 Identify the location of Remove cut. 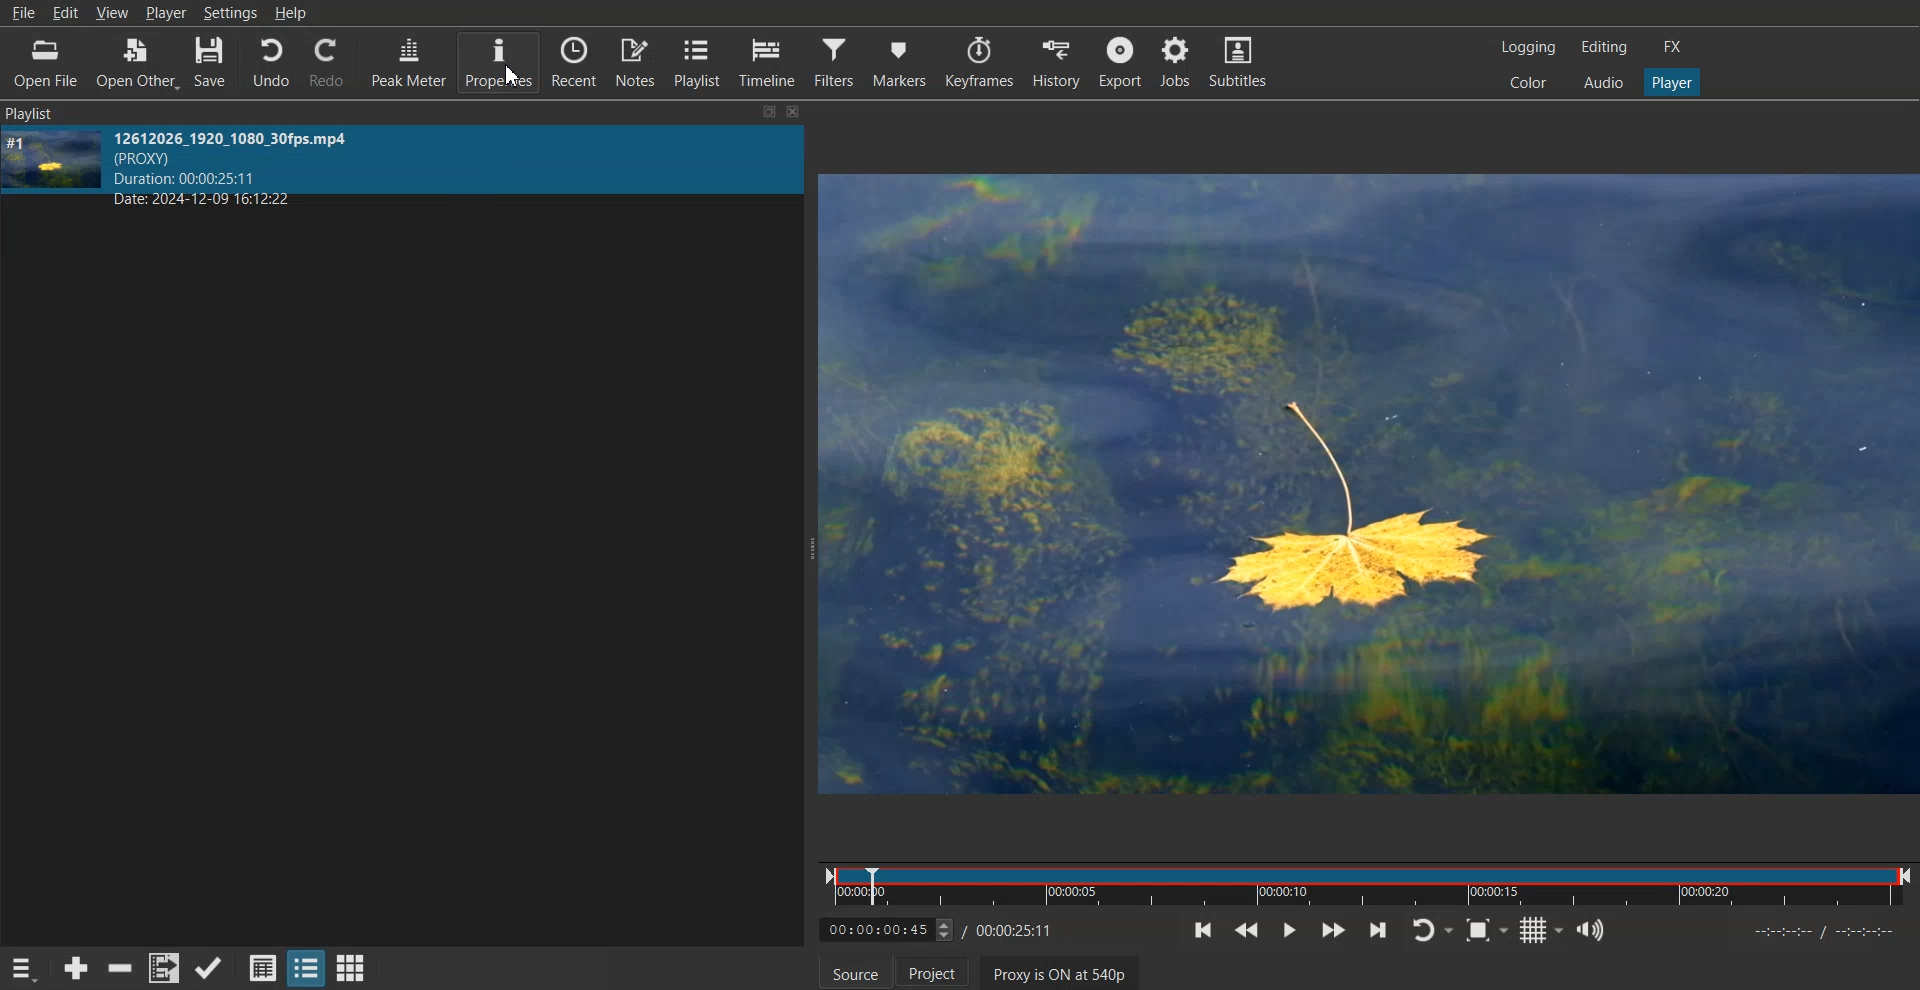
(122, 968).